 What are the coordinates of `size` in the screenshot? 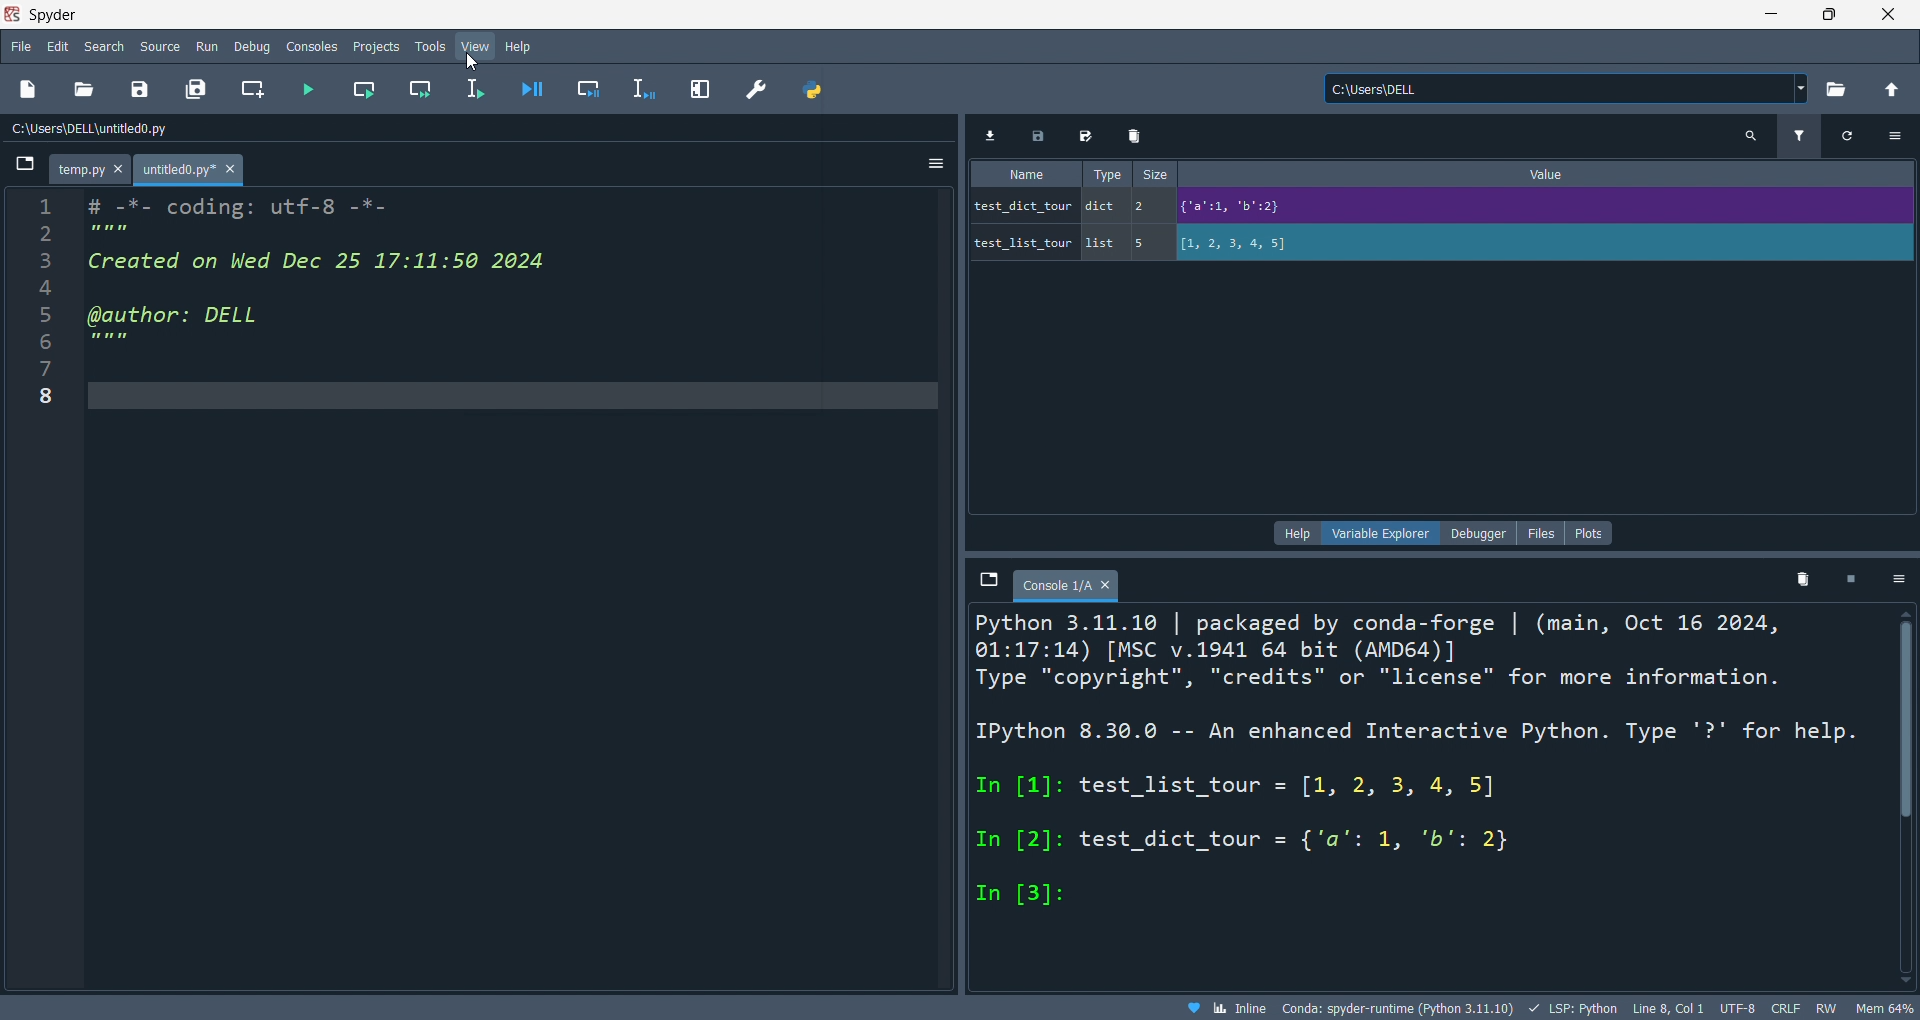 It's located at (1156, 175).